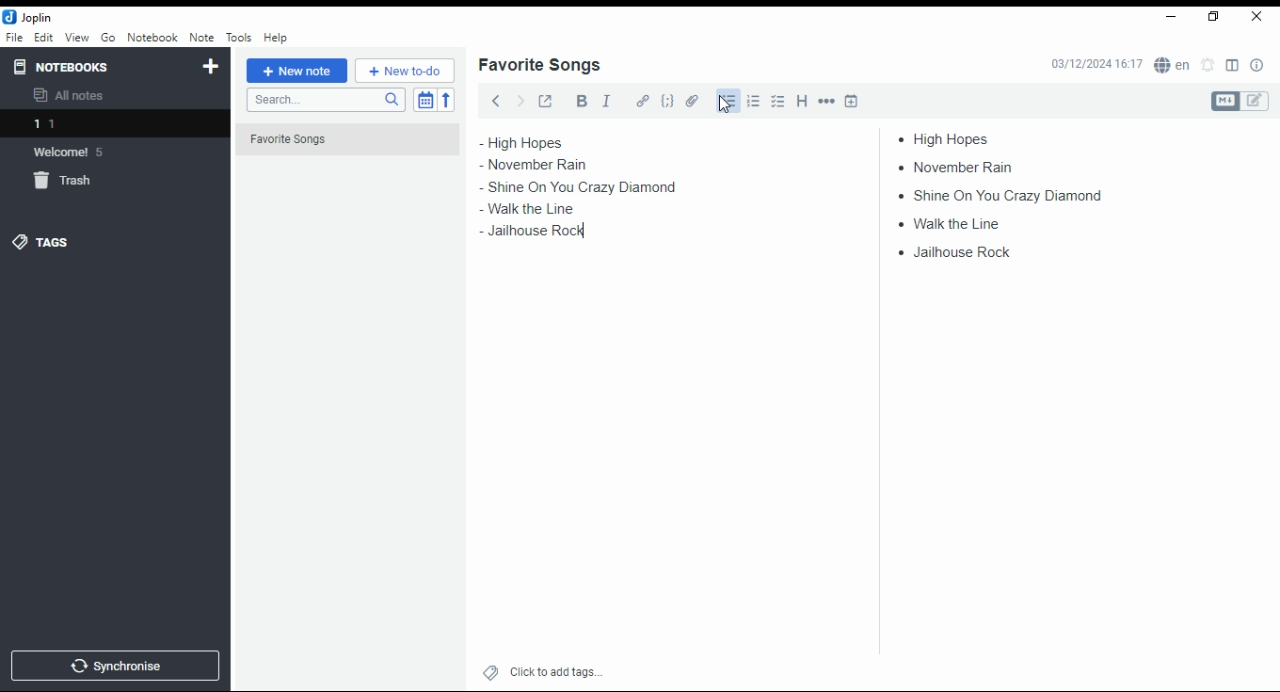 This screenshot has height=692, width=1280. I want to click on november rain, so click(548, 165).